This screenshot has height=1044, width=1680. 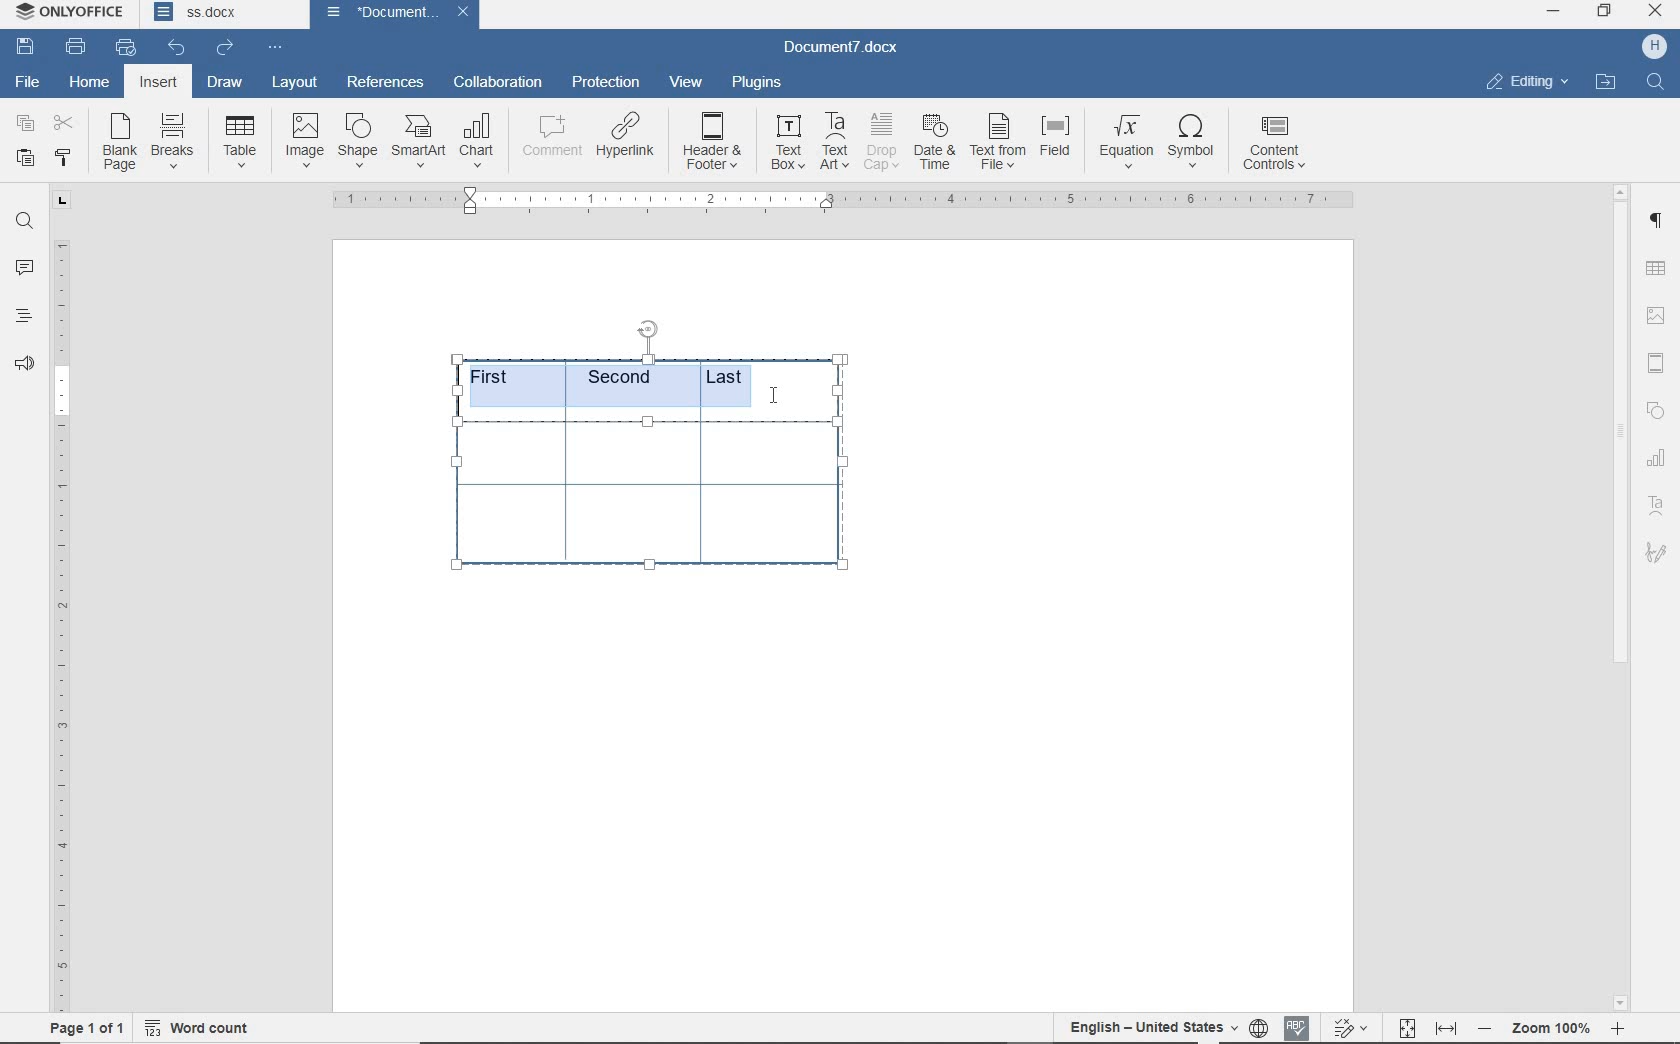 I want to click on zoom out or zoom in, so click(x=1556, y=1025).